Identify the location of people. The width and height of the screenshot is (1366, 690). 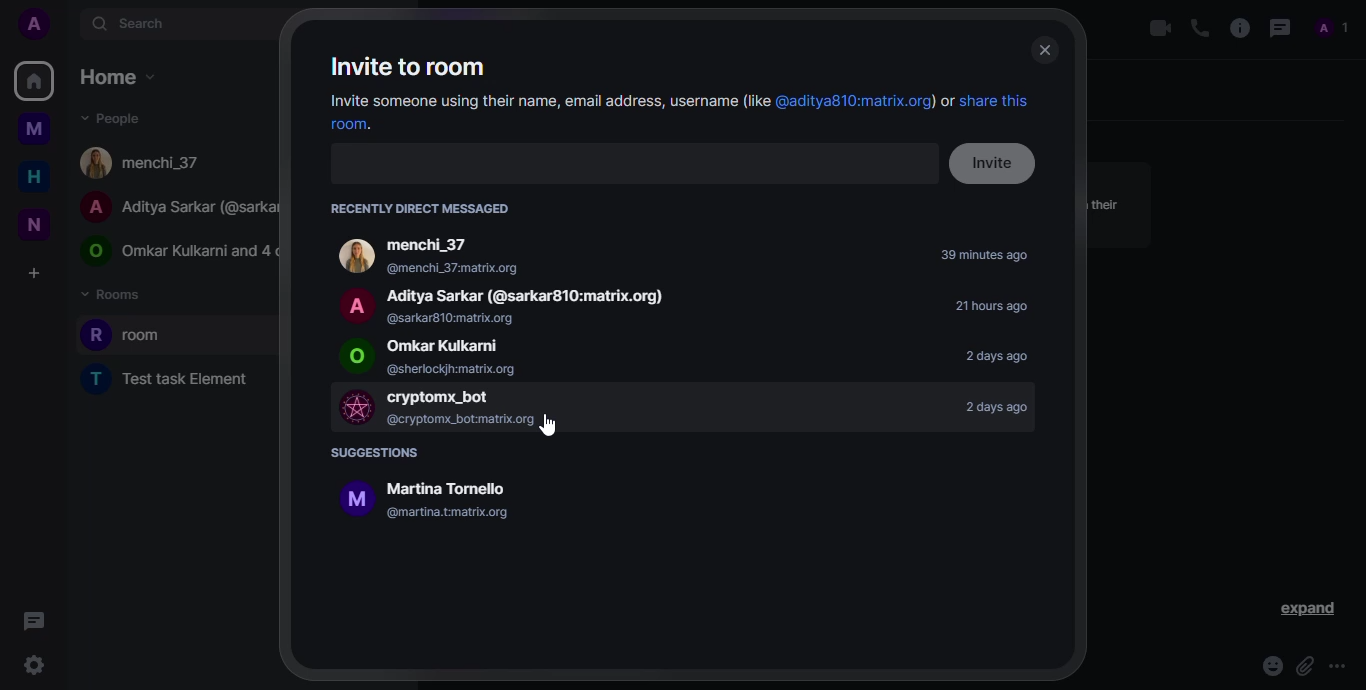
(1325, 26).